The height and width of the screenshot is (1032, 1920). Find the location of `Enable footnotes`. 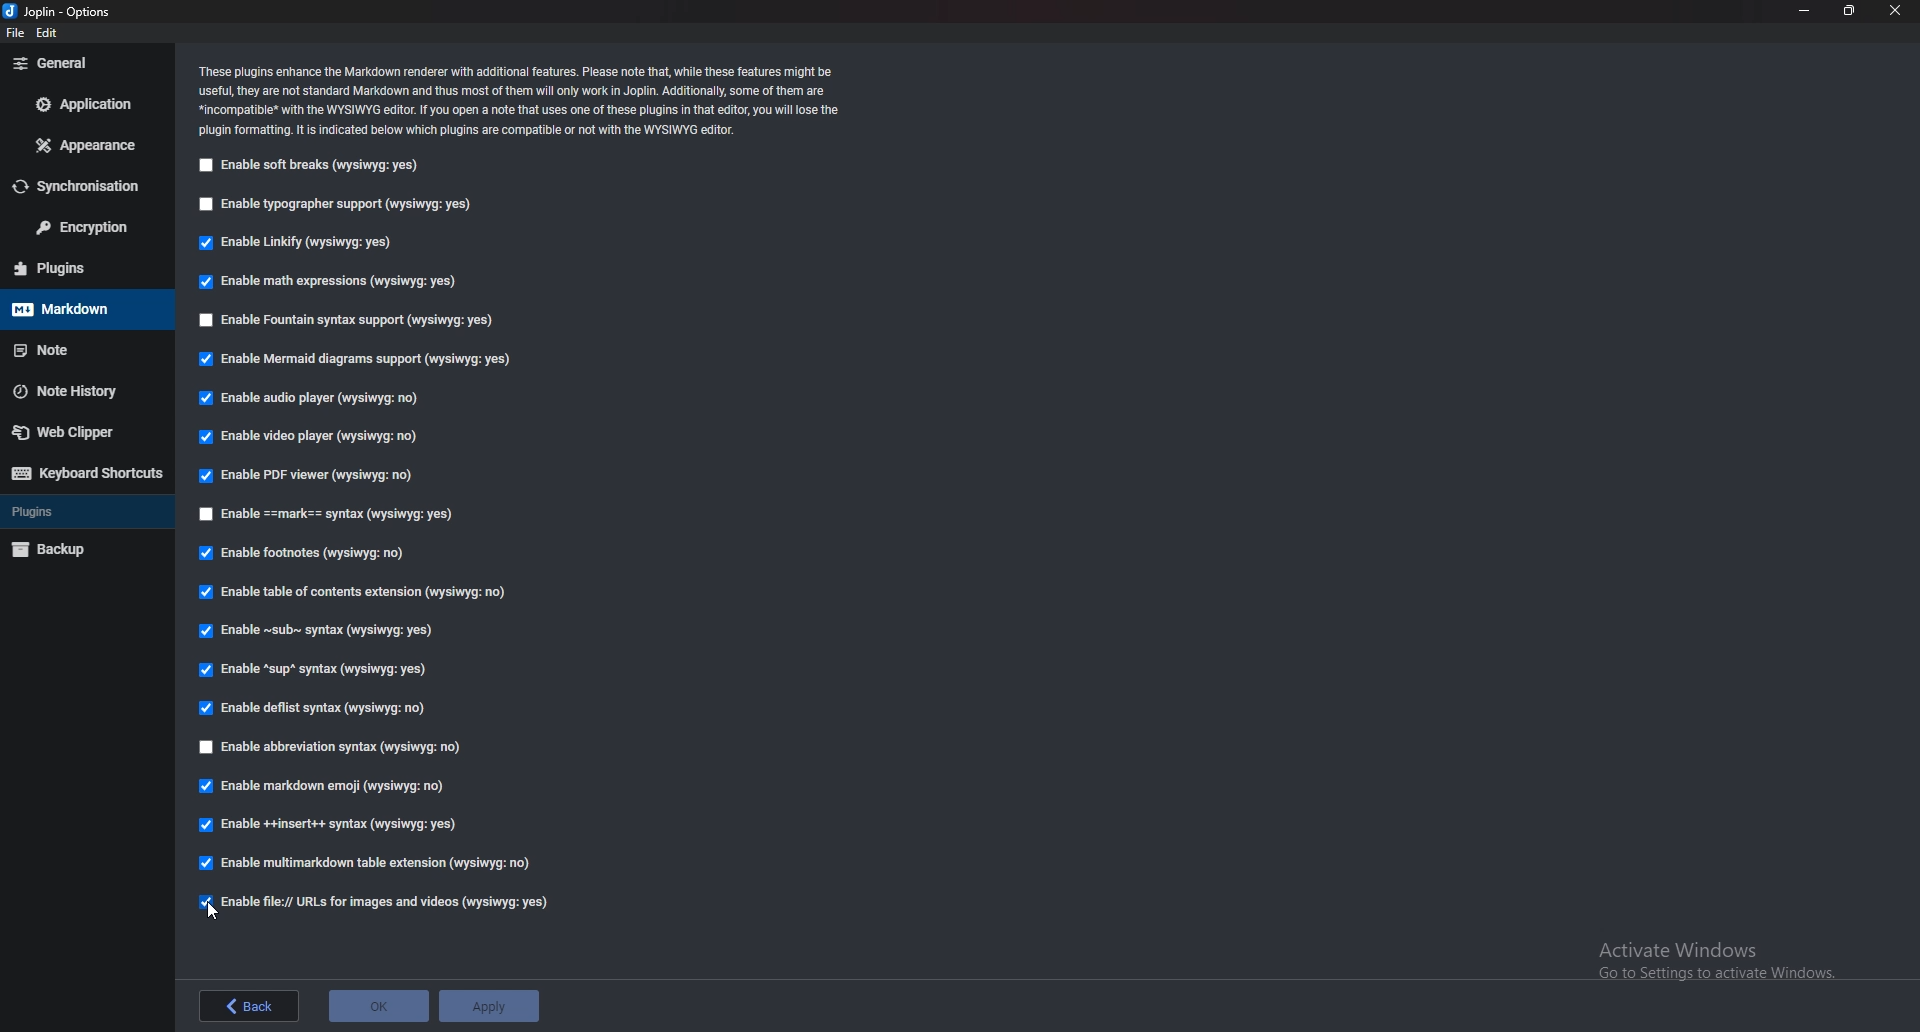

Enable footnotes is located at coordinates (302, 555).